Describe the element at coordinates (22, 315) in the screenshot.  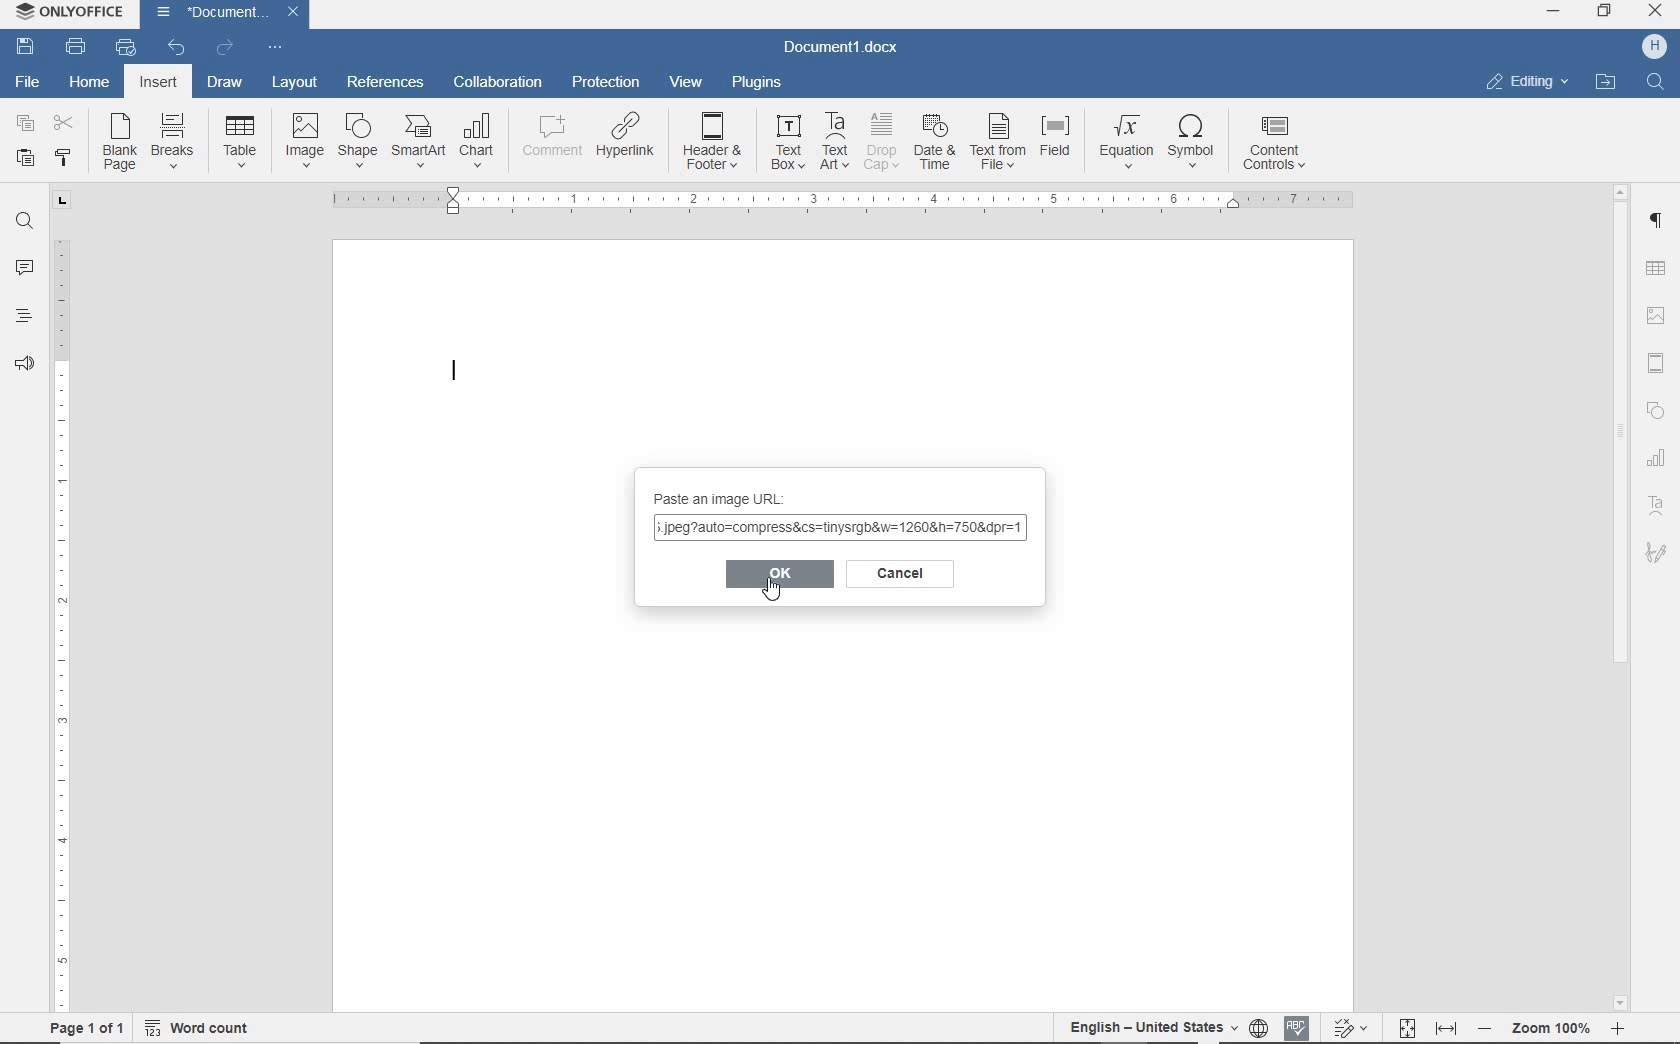
I see `headings` at that location.